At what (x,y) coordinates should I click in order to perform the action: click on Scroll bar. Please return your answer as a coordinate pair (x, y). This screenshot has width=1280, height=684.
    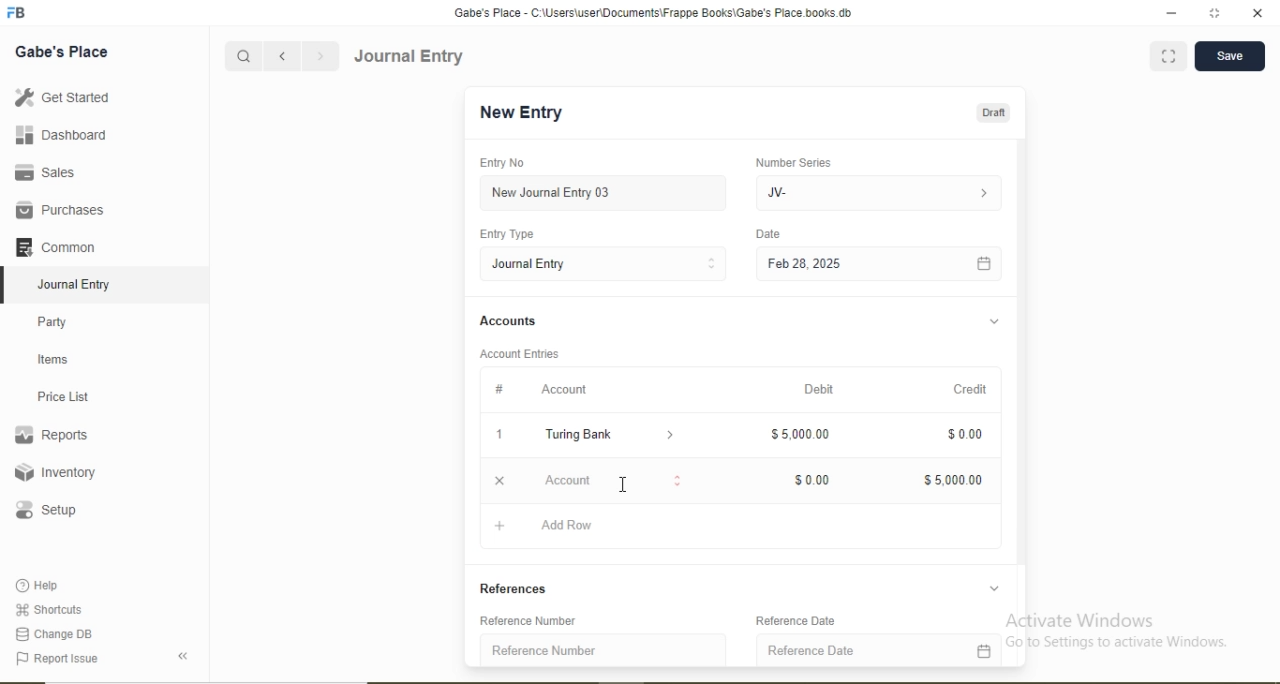
    Looking at the image, I should click on (1021, 386).